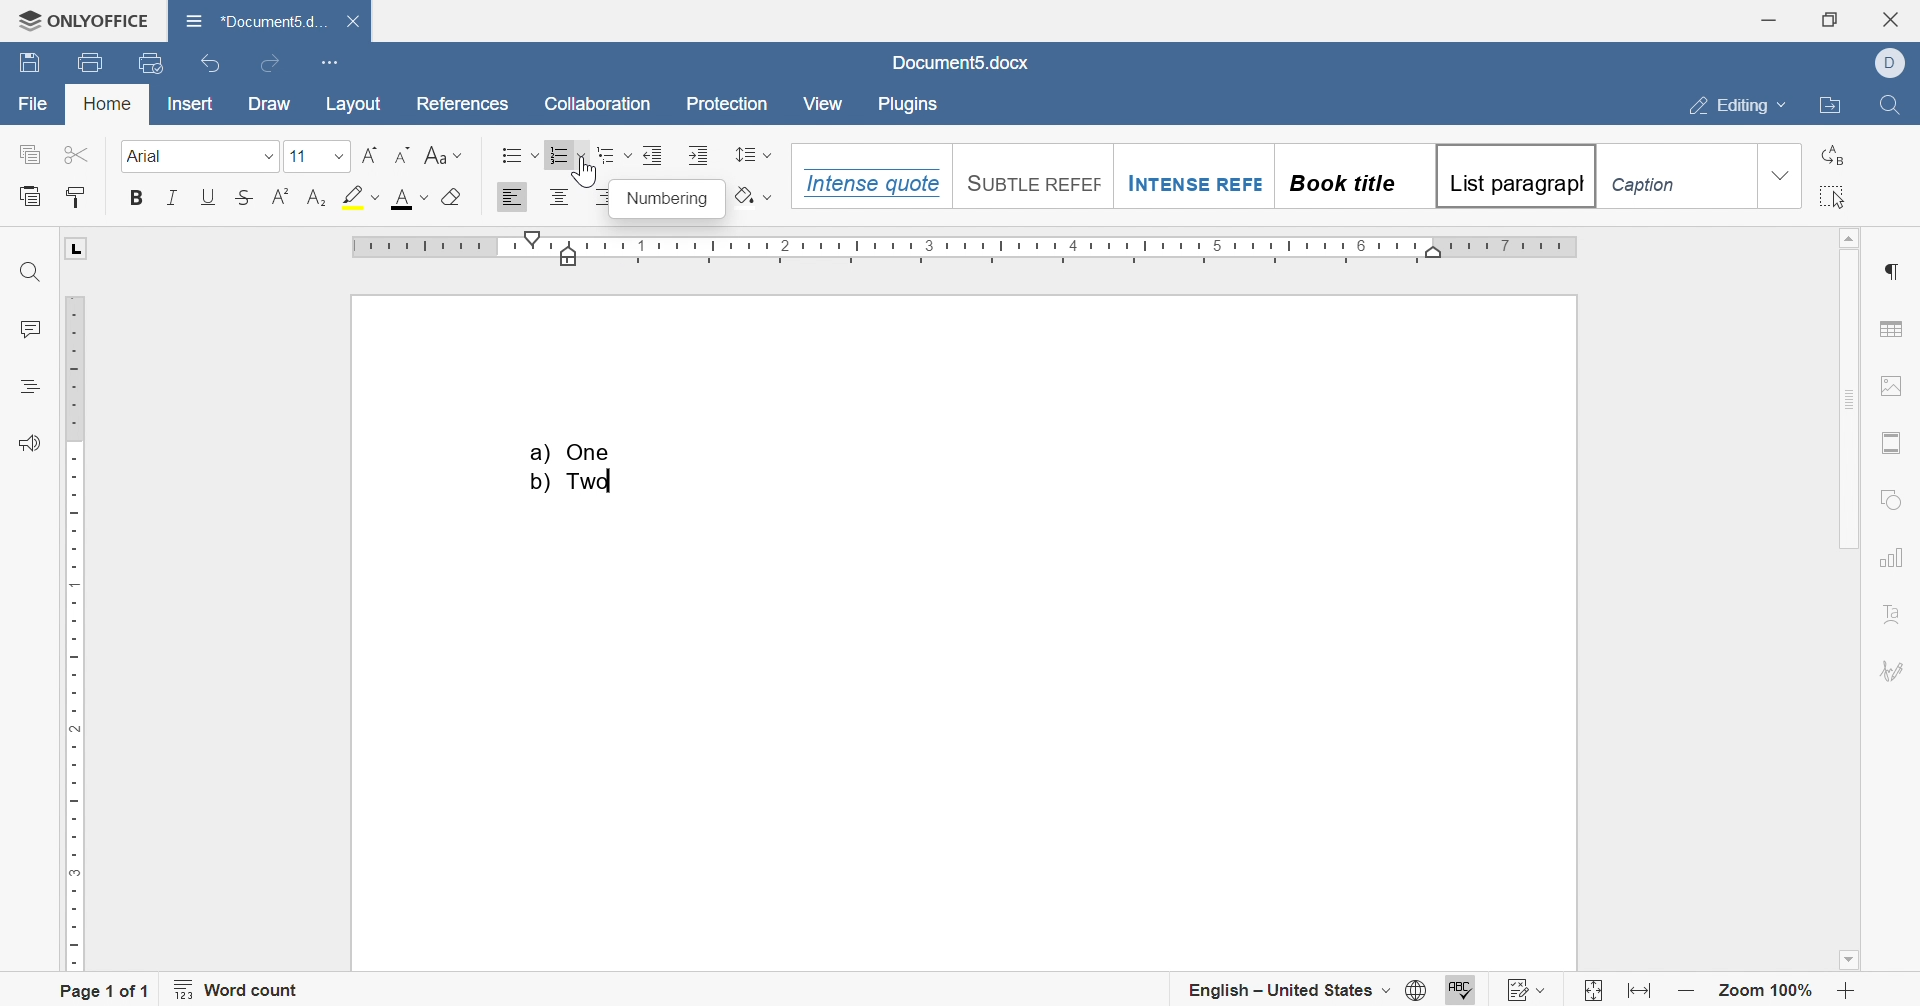  What do you see at coordinates (1847, 992) in the screenshot?
I see `zoom in` at bounding box center [1847, 992].